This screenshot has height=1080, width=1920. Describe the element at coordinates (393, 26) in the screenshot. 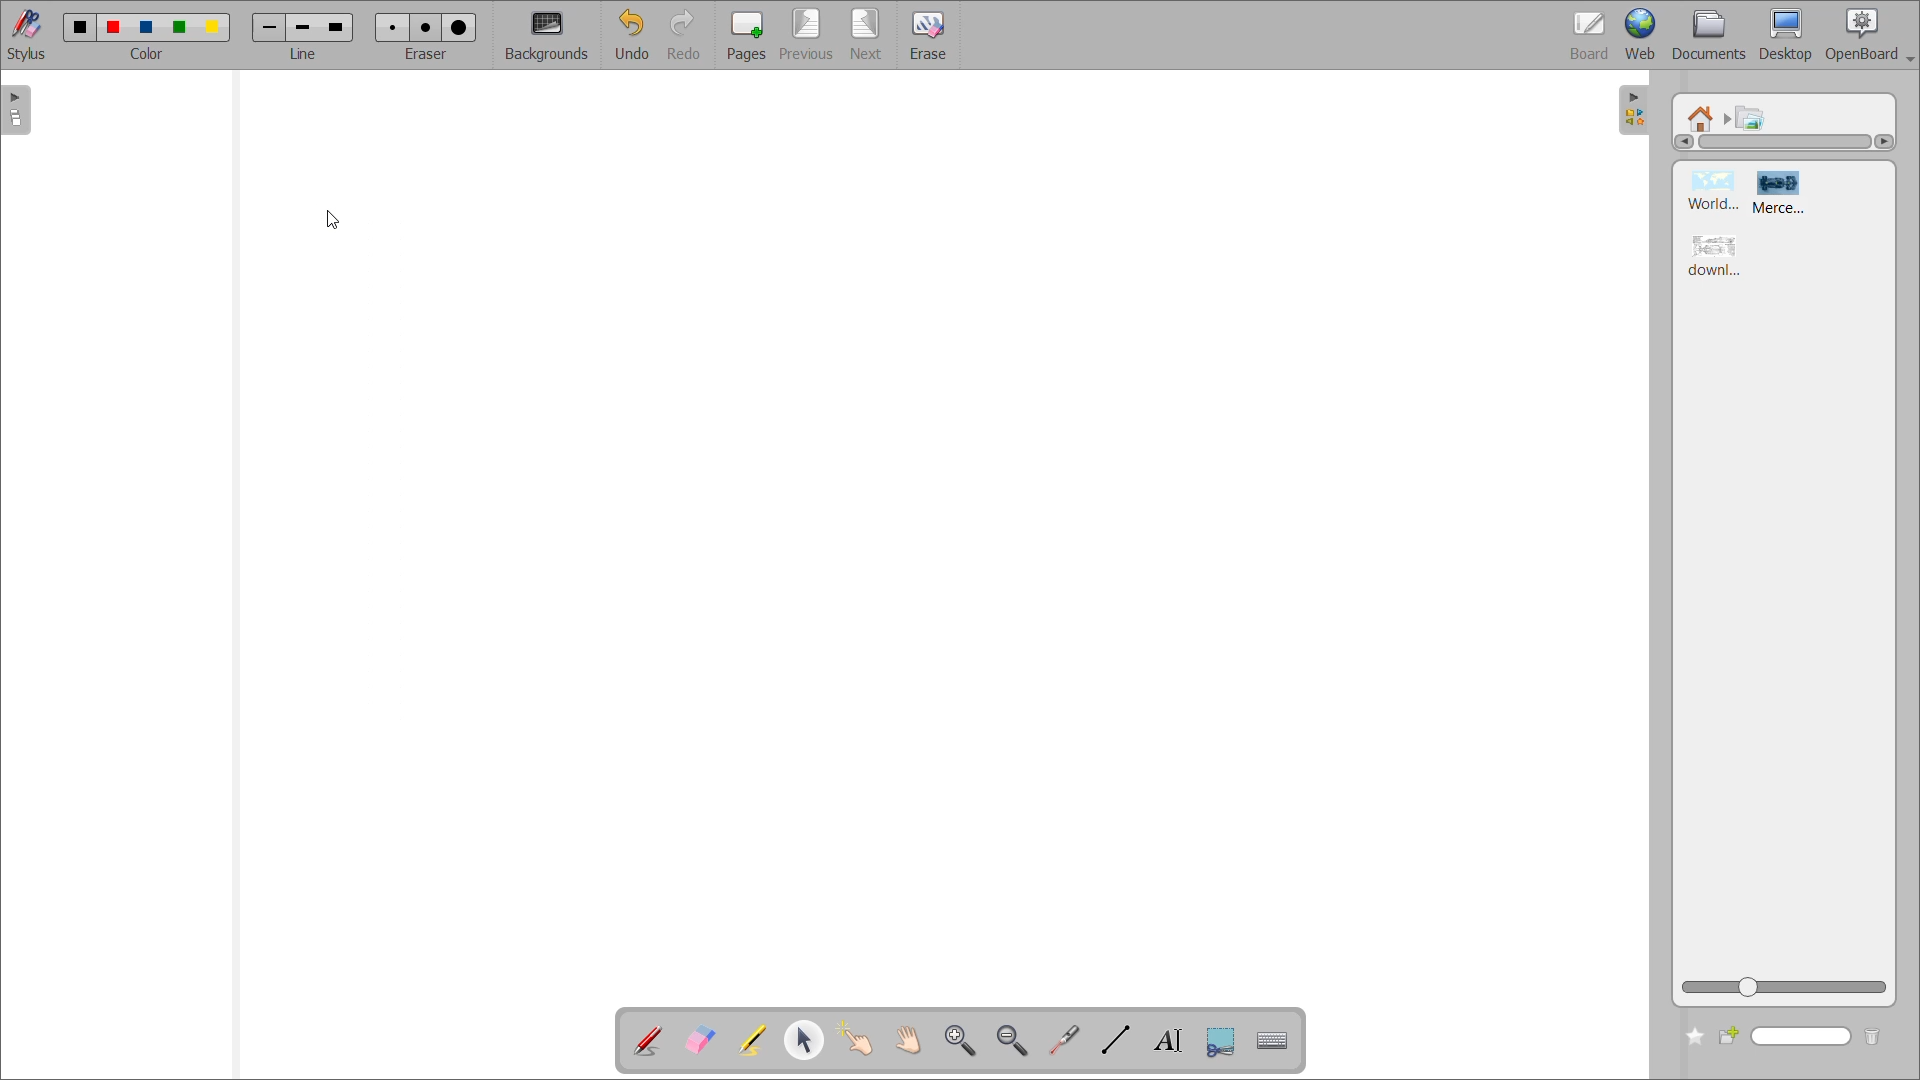

I see `eraser 1` at that location.